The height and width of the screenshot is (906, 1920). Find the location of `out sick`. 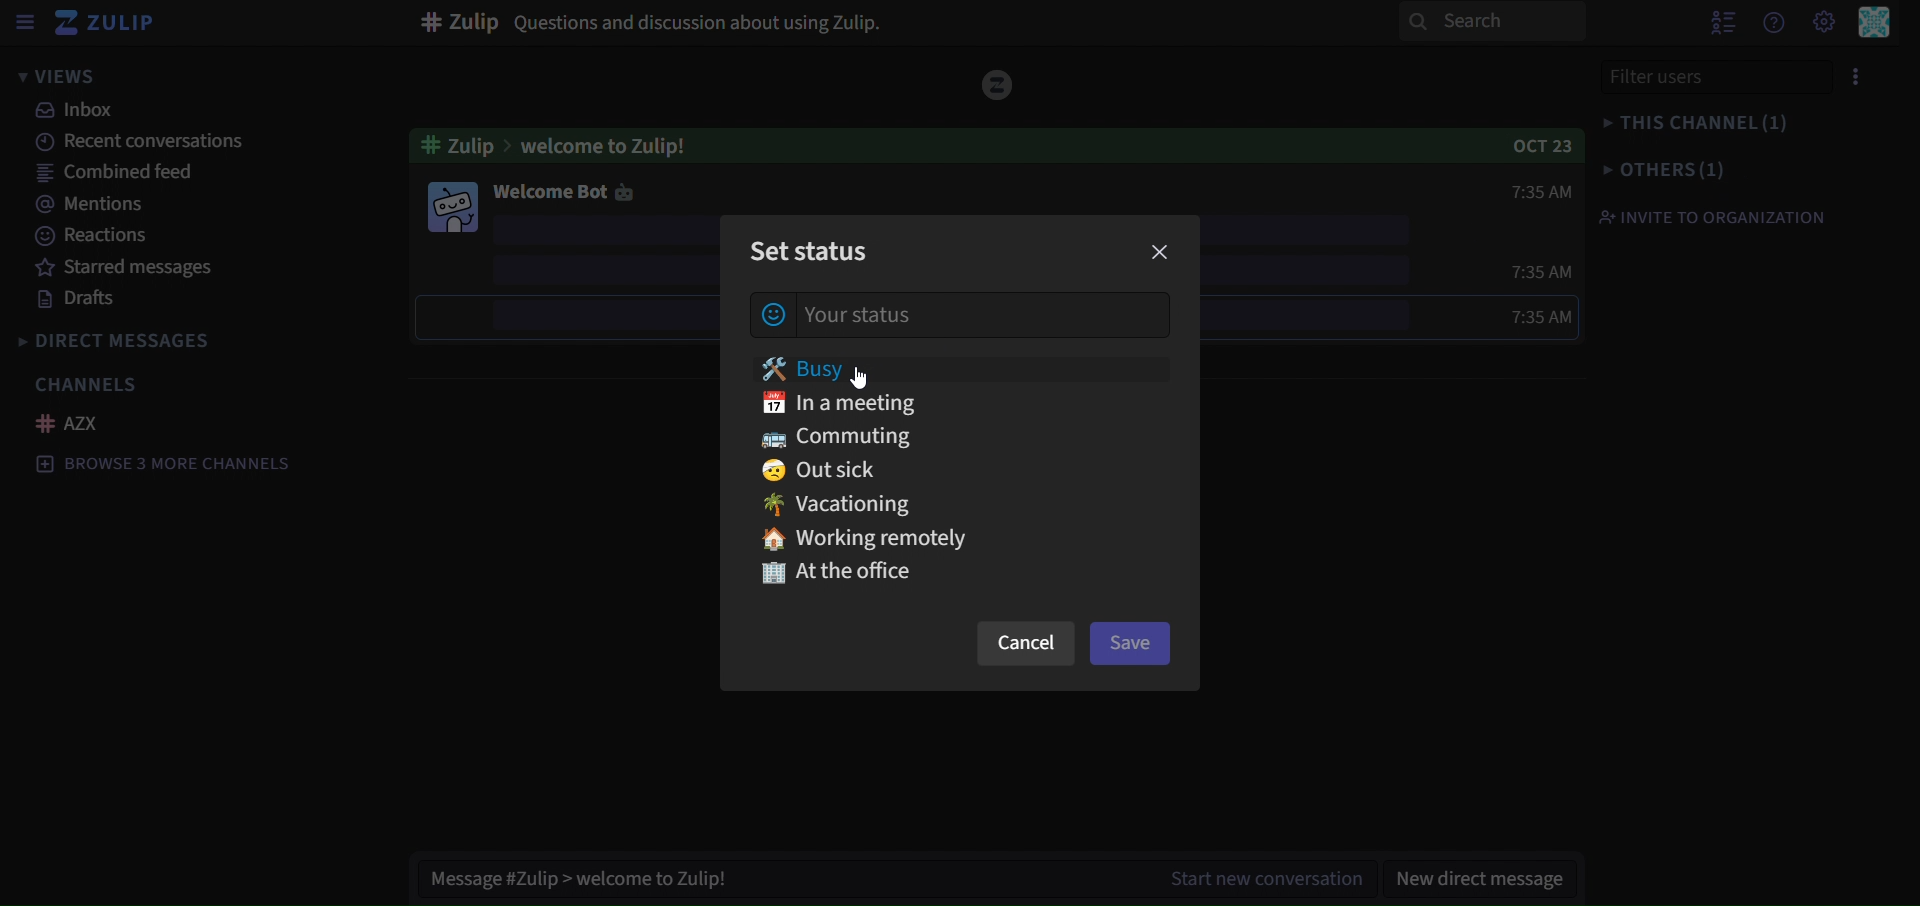

out sick is located at coordinates (821, 470).